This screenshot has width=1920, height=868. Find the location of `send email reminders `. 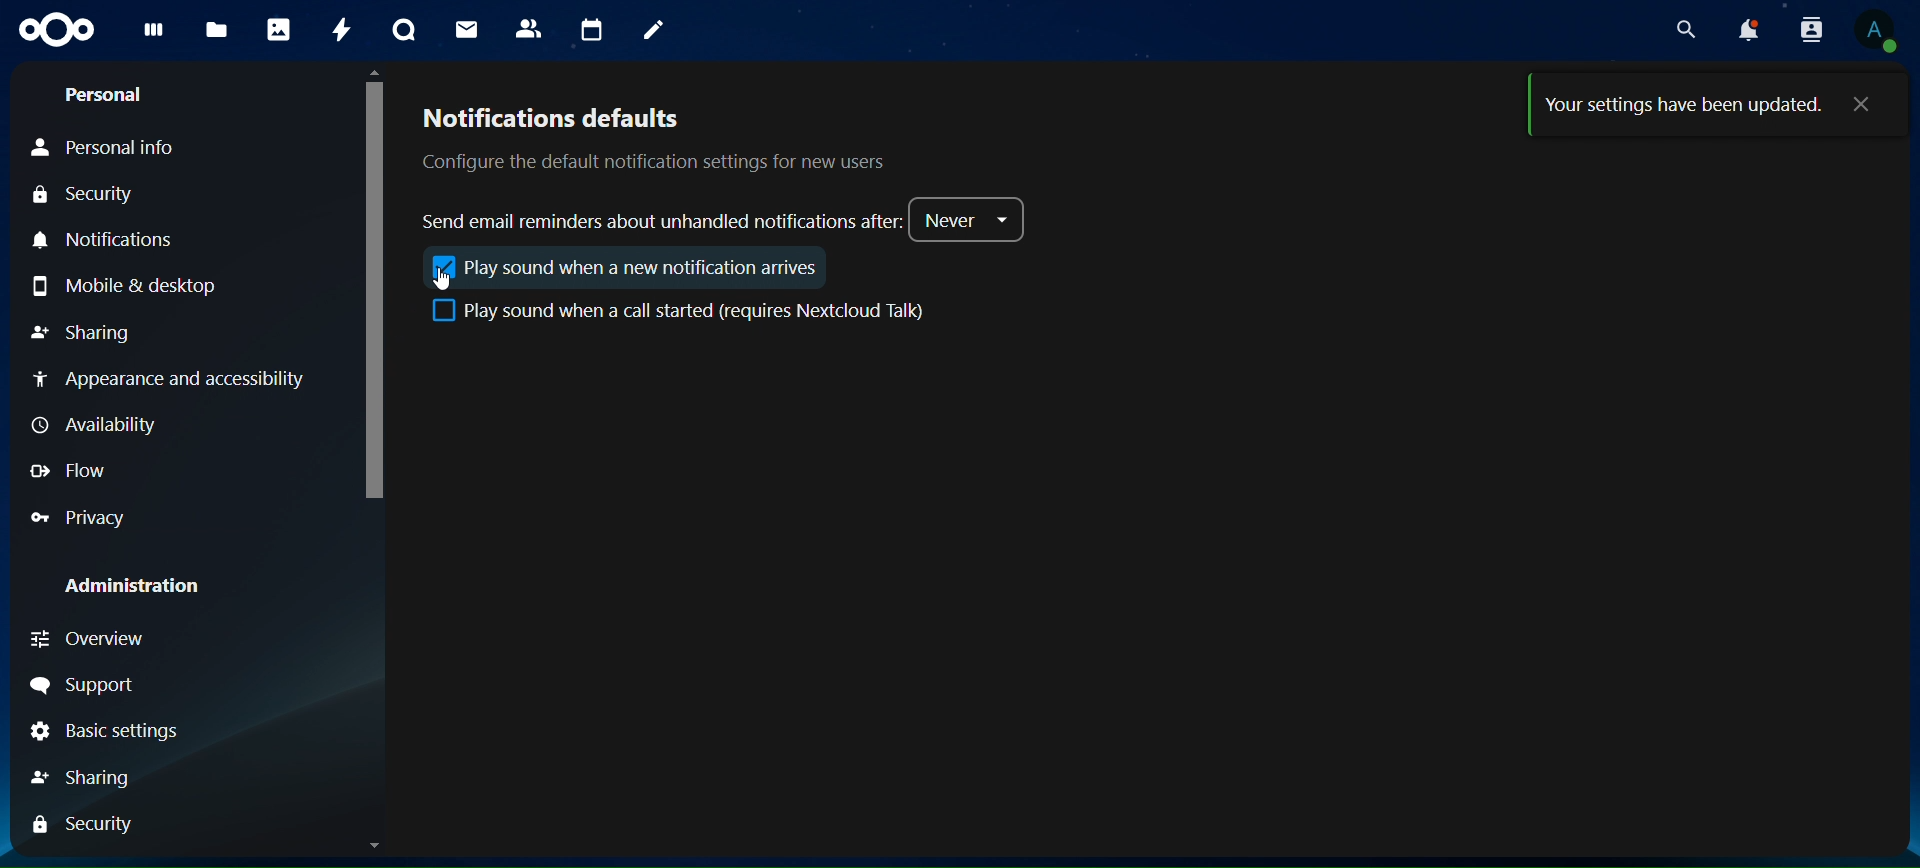

send email reminders  is located at coordinates (661, 222).